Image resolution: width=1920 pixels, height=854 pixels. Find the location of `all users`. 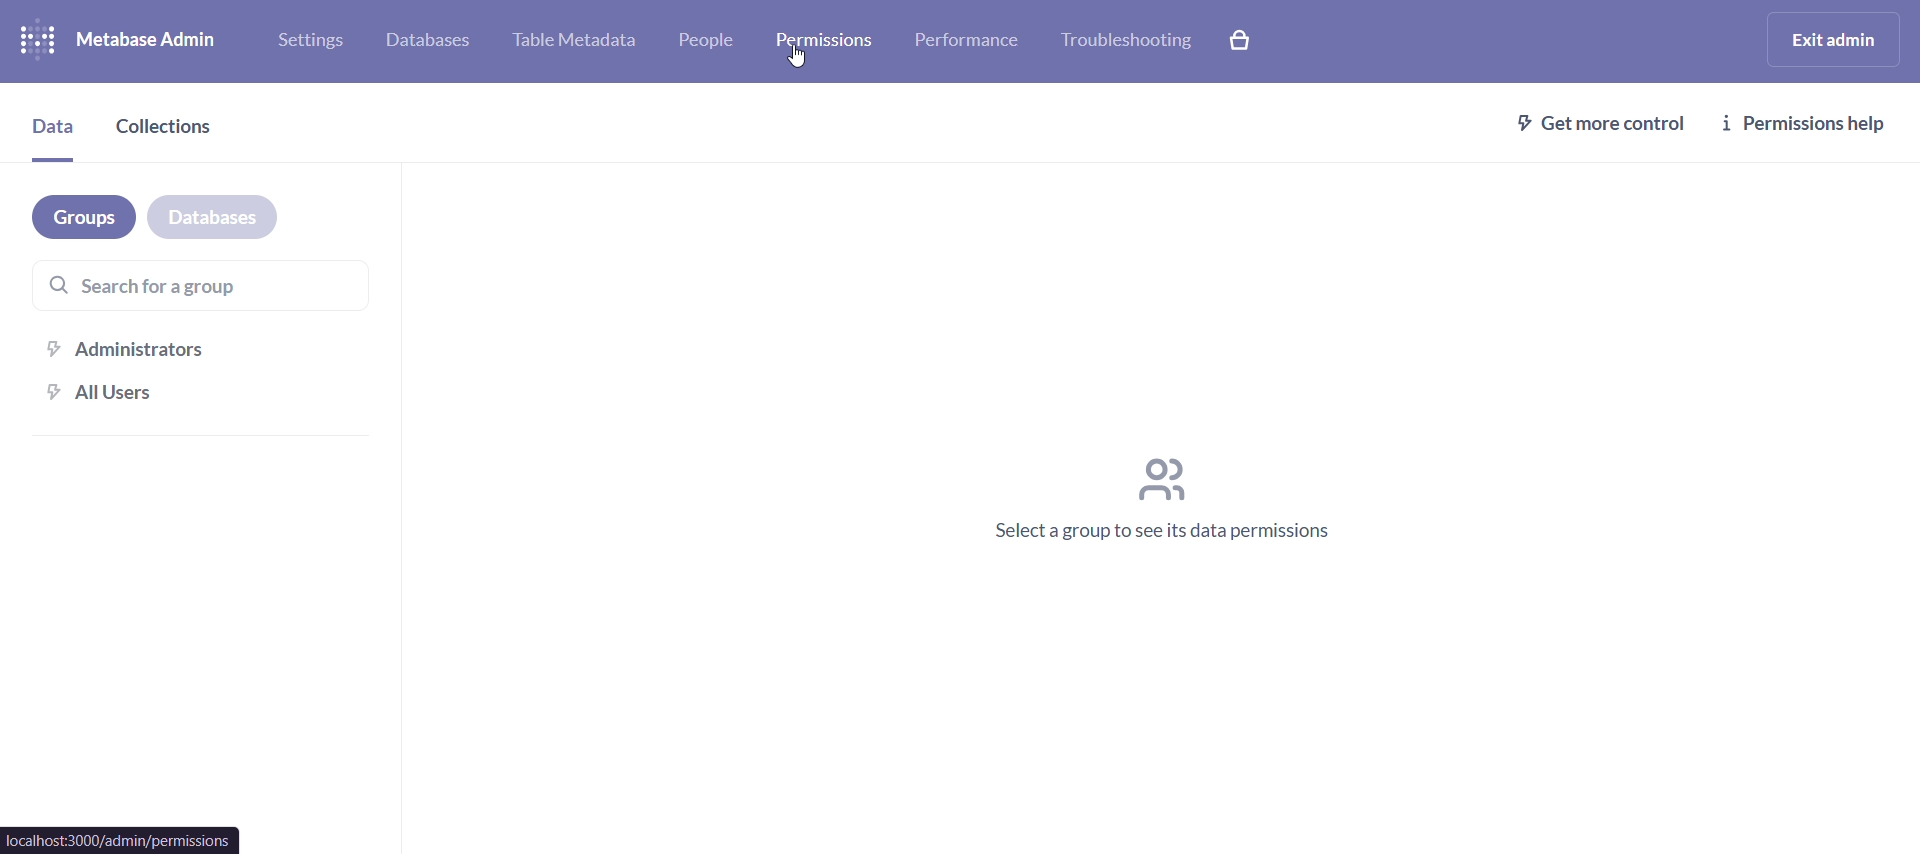

all users is located at coordinates (207, 406).